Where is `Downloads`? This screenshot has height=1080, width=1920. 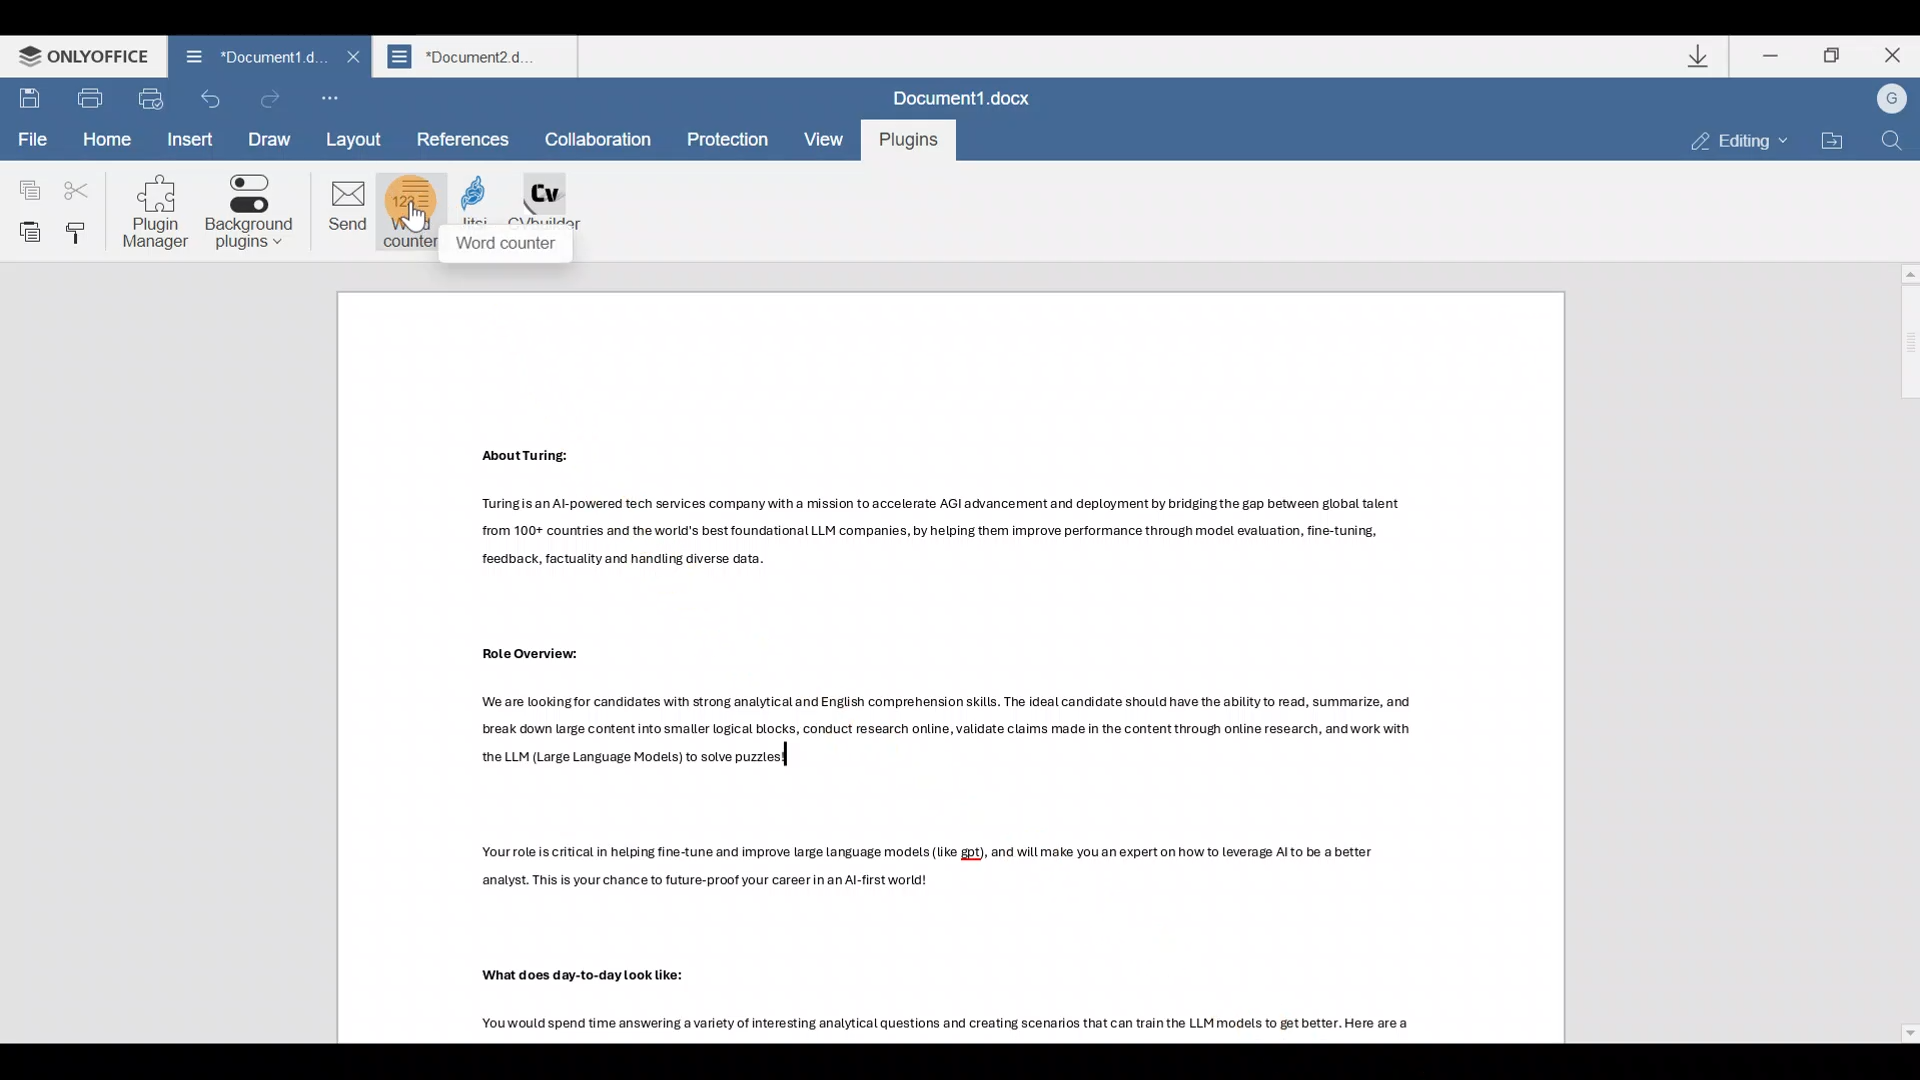 Downloads is located at coordinates (1699, 56).